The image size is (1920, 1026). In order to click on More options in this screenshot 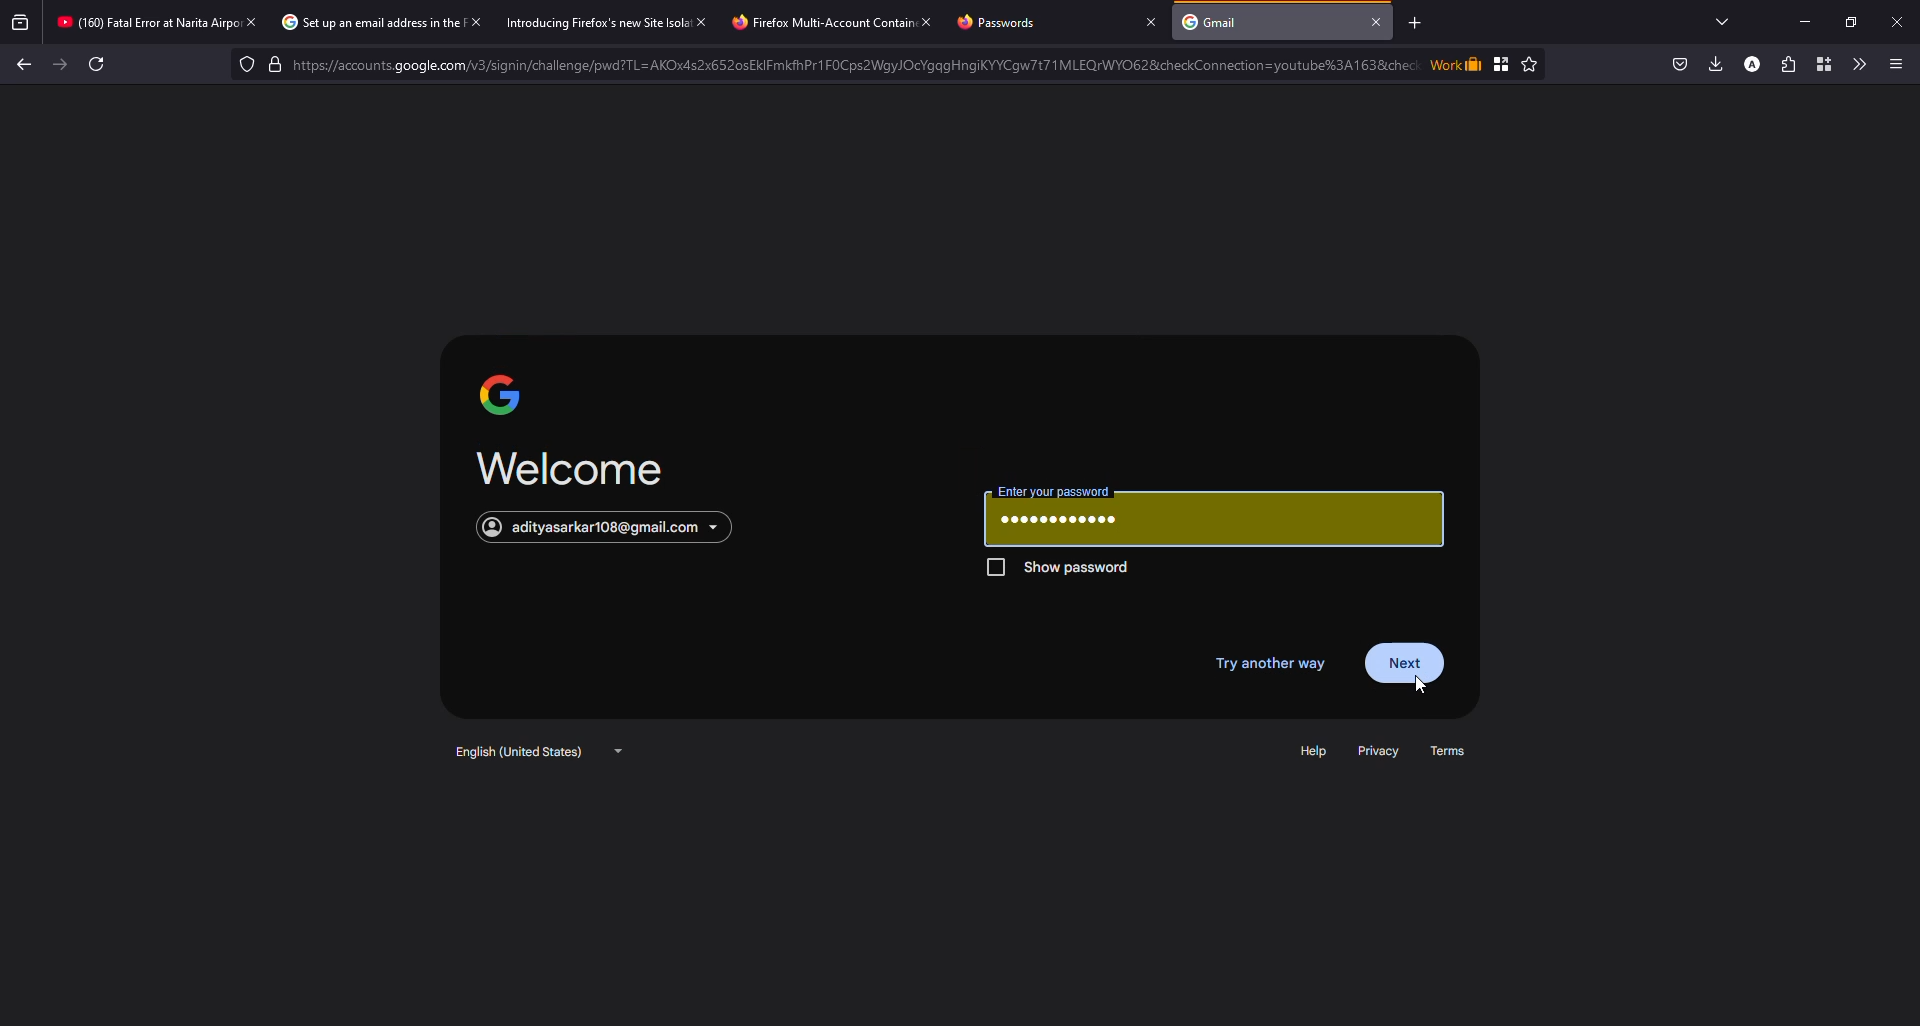, I will do `click(1901, 61)`.